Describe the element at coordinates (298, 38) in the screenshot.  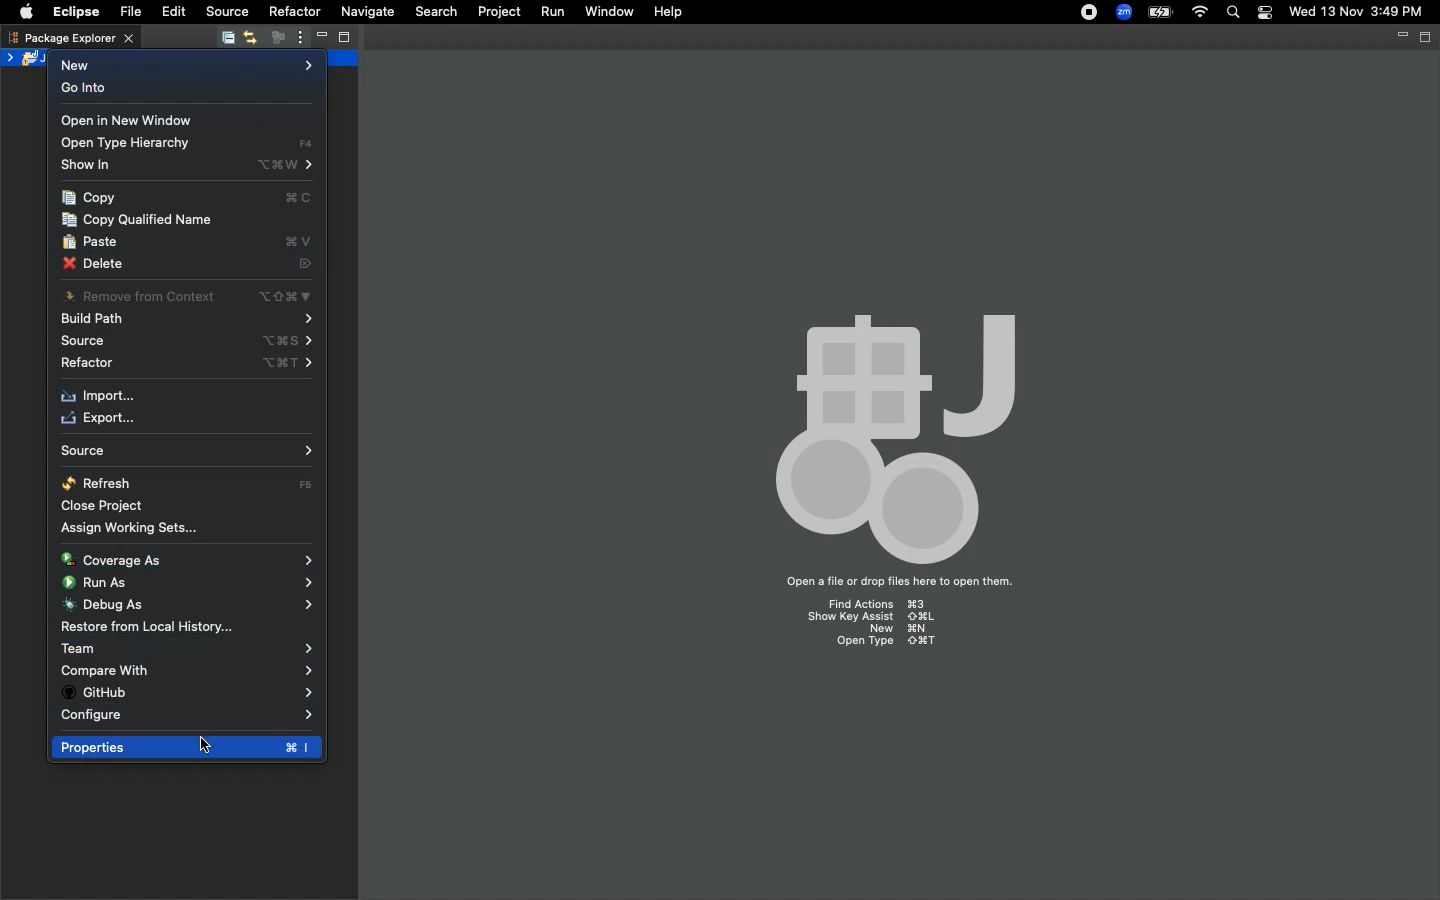
I see `View menu` at that location.